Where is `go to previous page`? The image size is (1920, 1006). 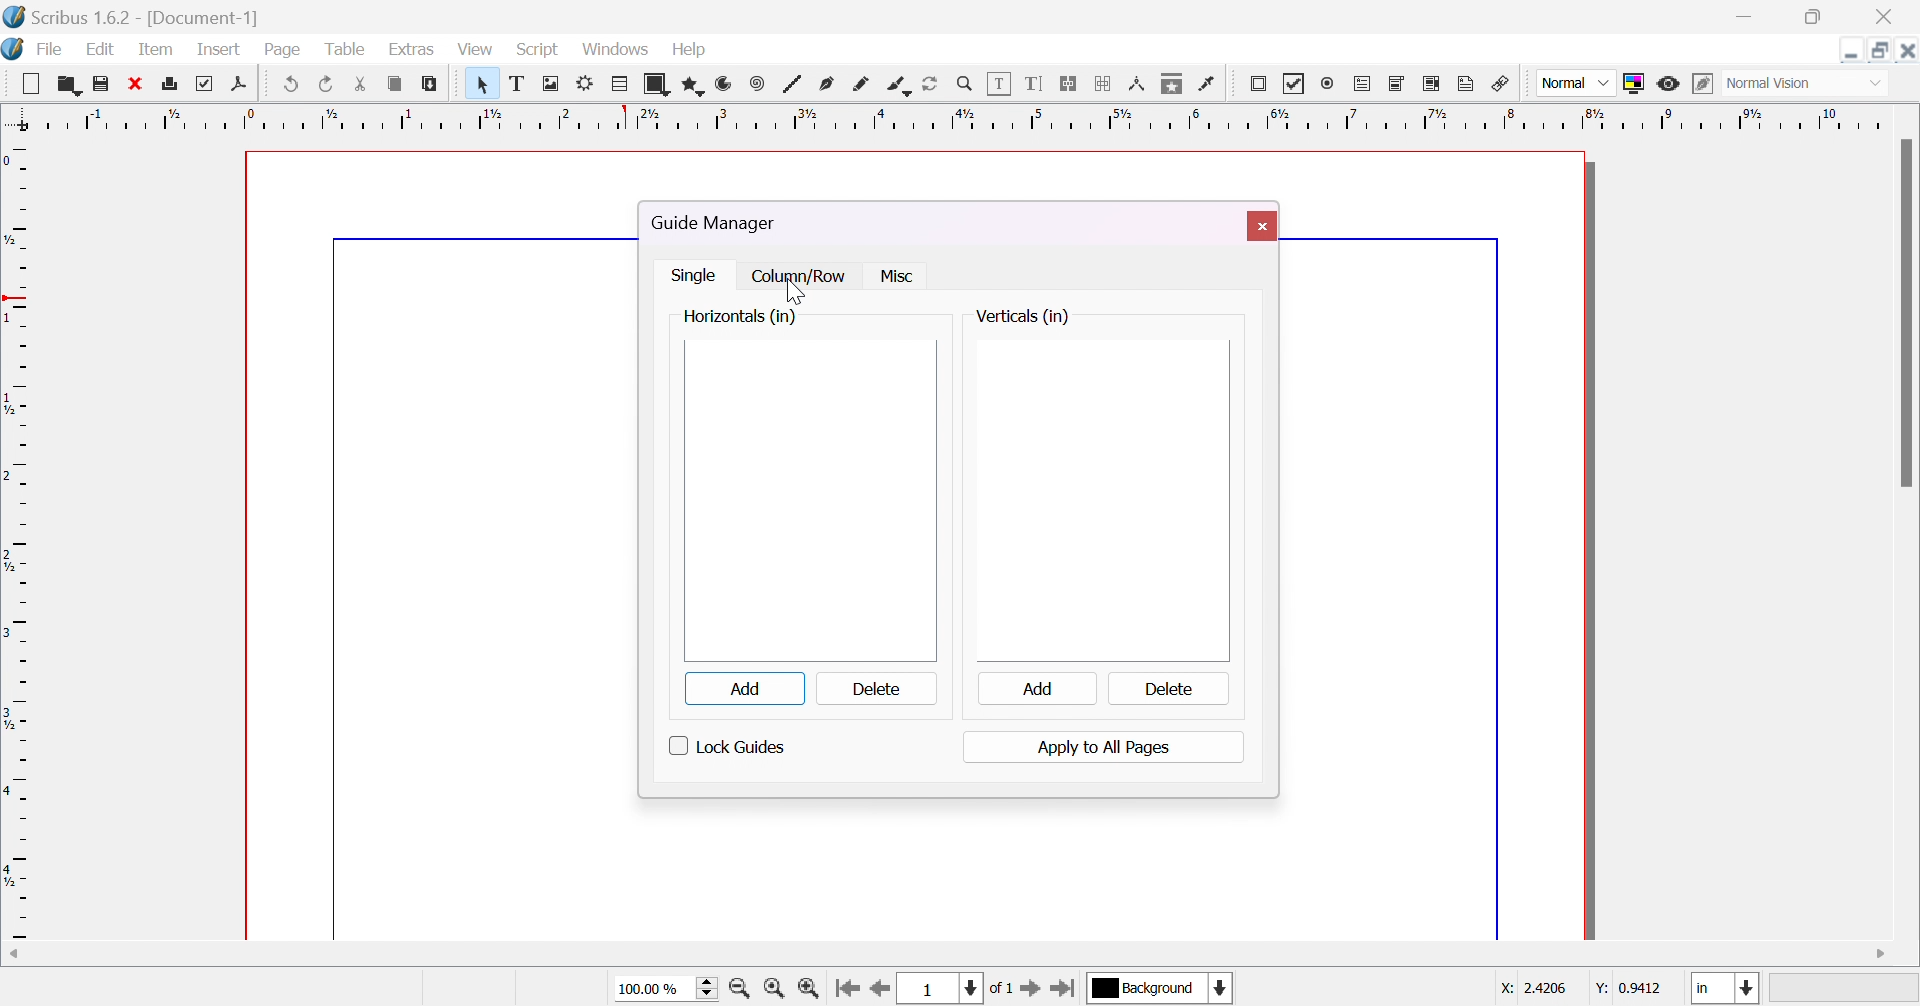 go to previous page is located at coordinates (880, 989).